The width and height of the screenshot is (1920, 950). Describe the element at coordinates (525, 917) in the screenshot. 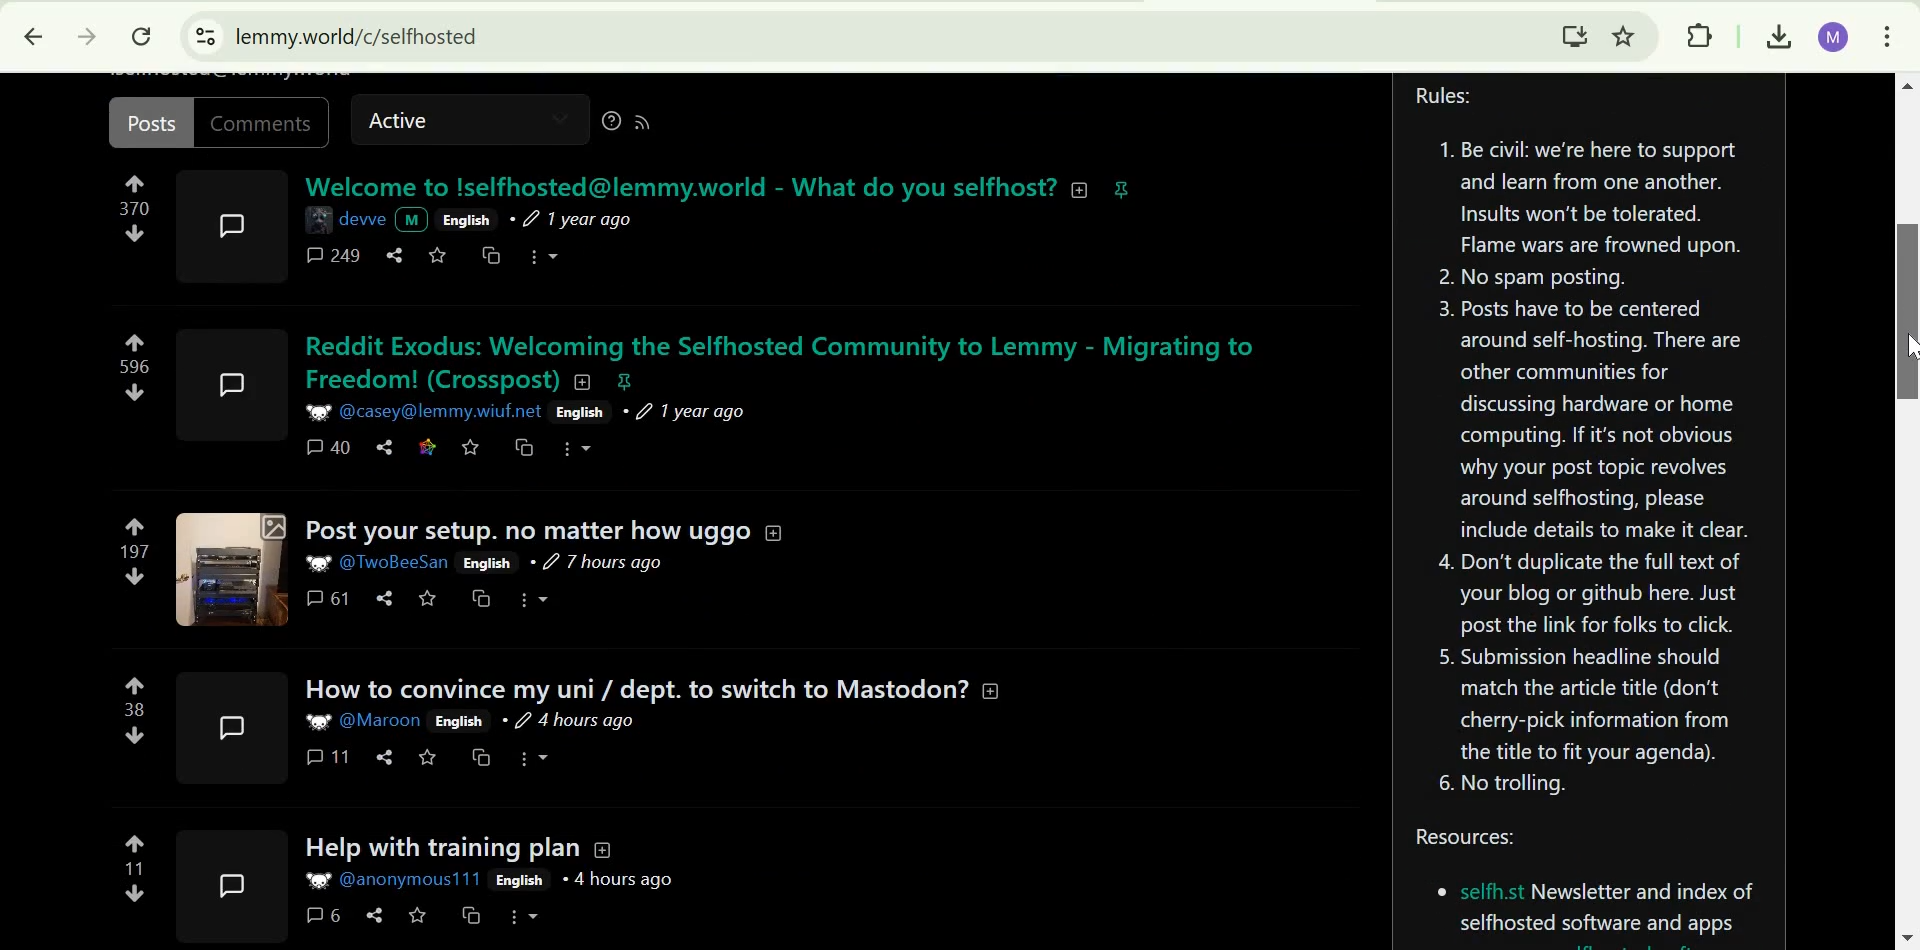

I see `More` at that location.